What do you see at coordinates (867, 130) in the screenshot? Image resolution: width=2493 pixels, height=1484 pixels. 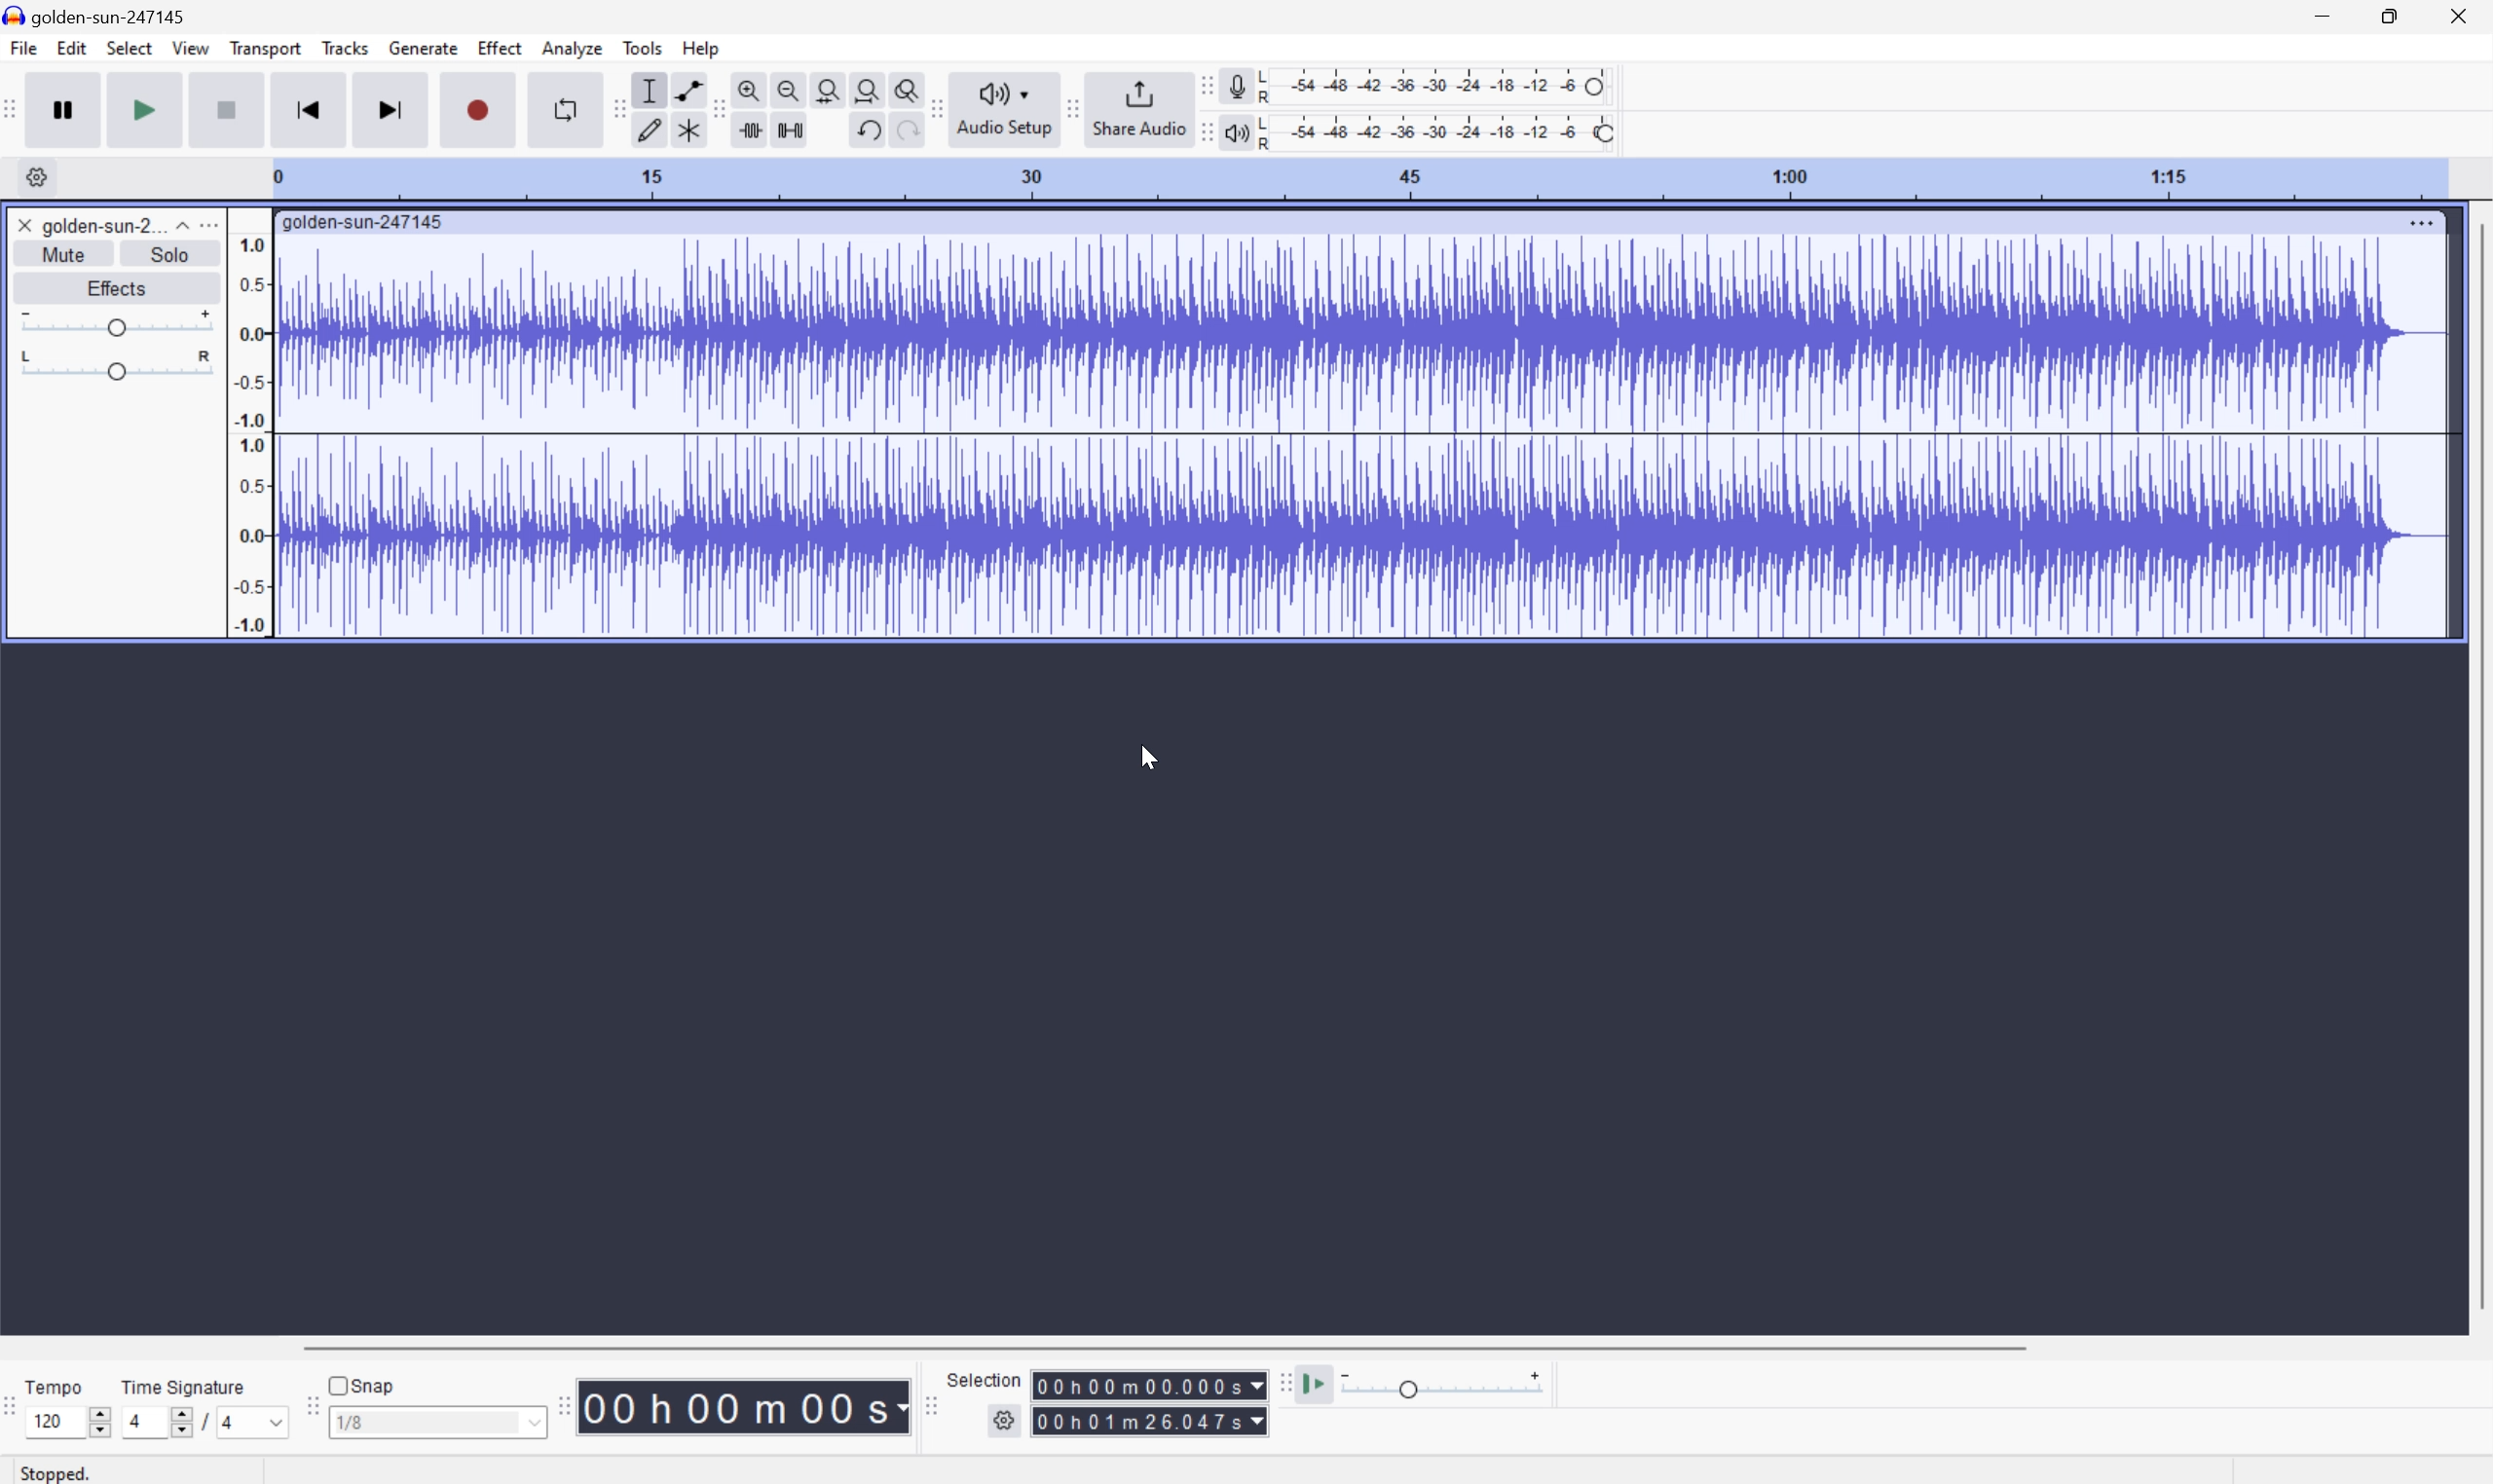 I see `Undo` at bounding box center [867, 130].